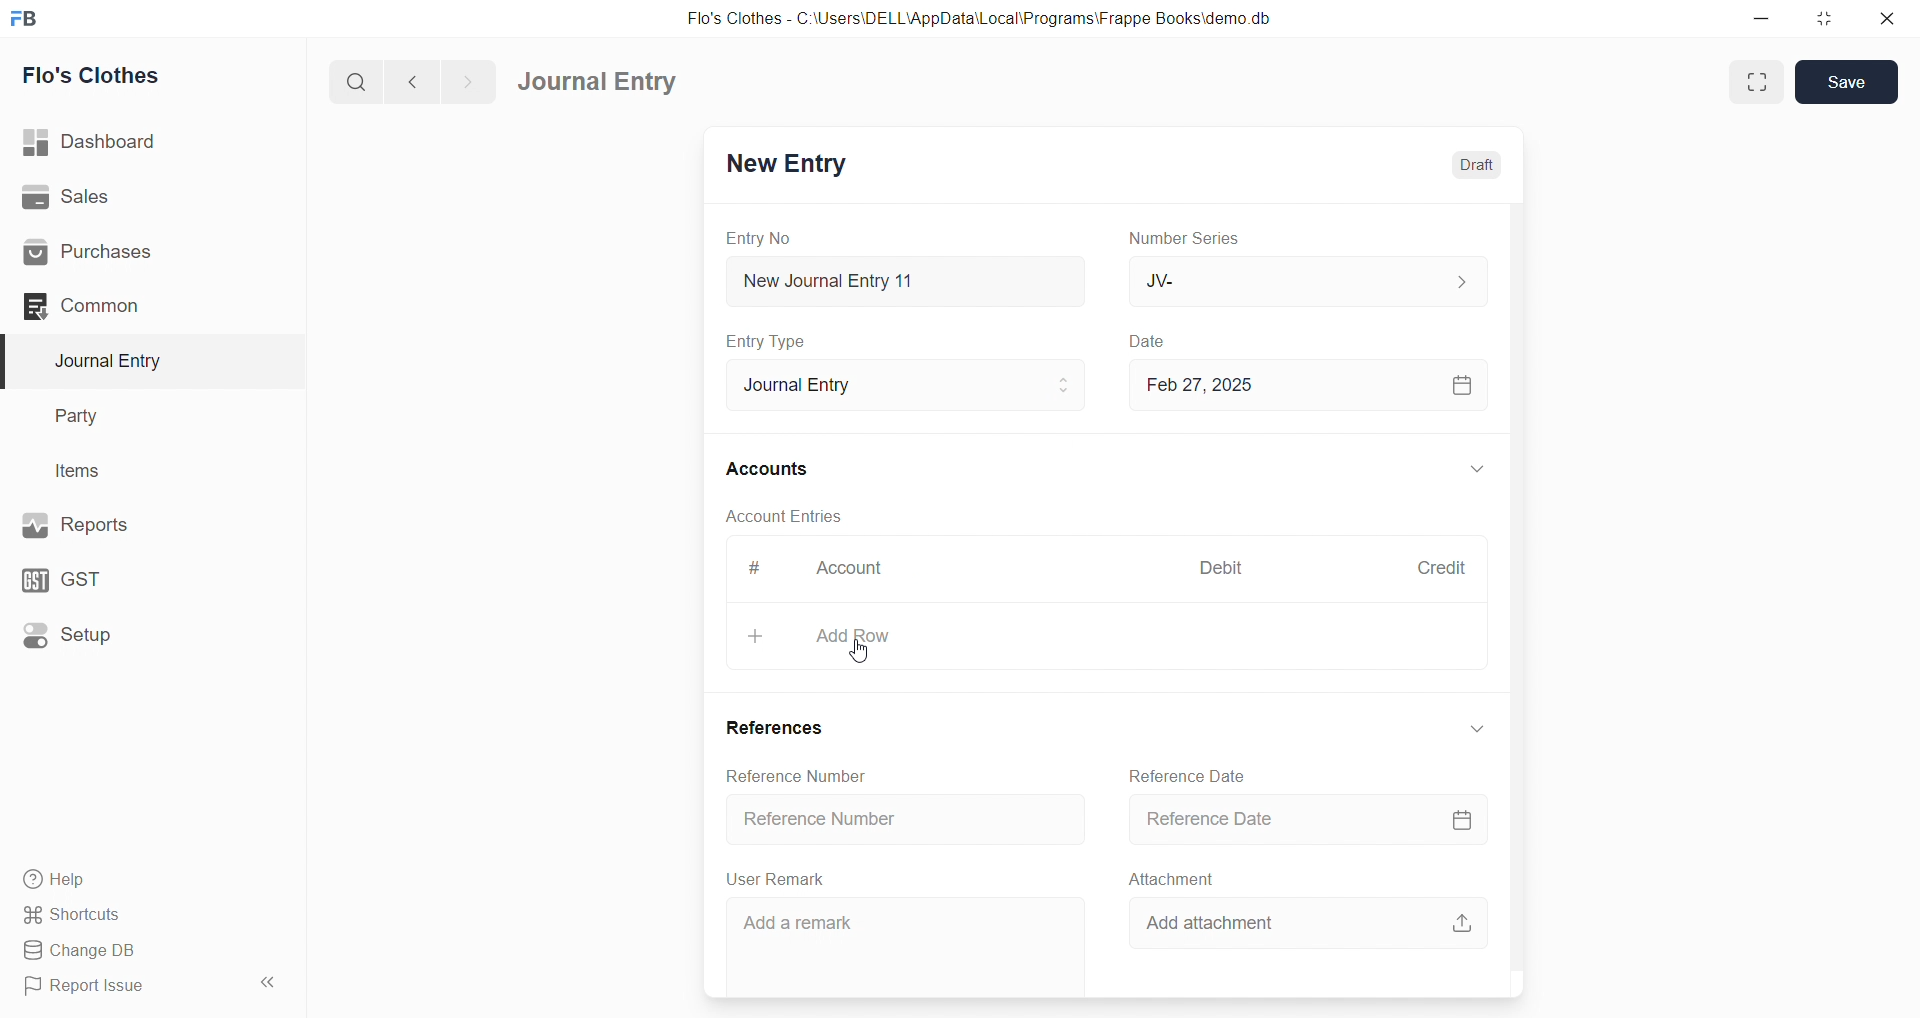 This screenshot has height=1018, width=1920. What do you see at coordinates (598, 81) in the screenshot?
I see `Journal Entry` at bounding box center [598, 81].